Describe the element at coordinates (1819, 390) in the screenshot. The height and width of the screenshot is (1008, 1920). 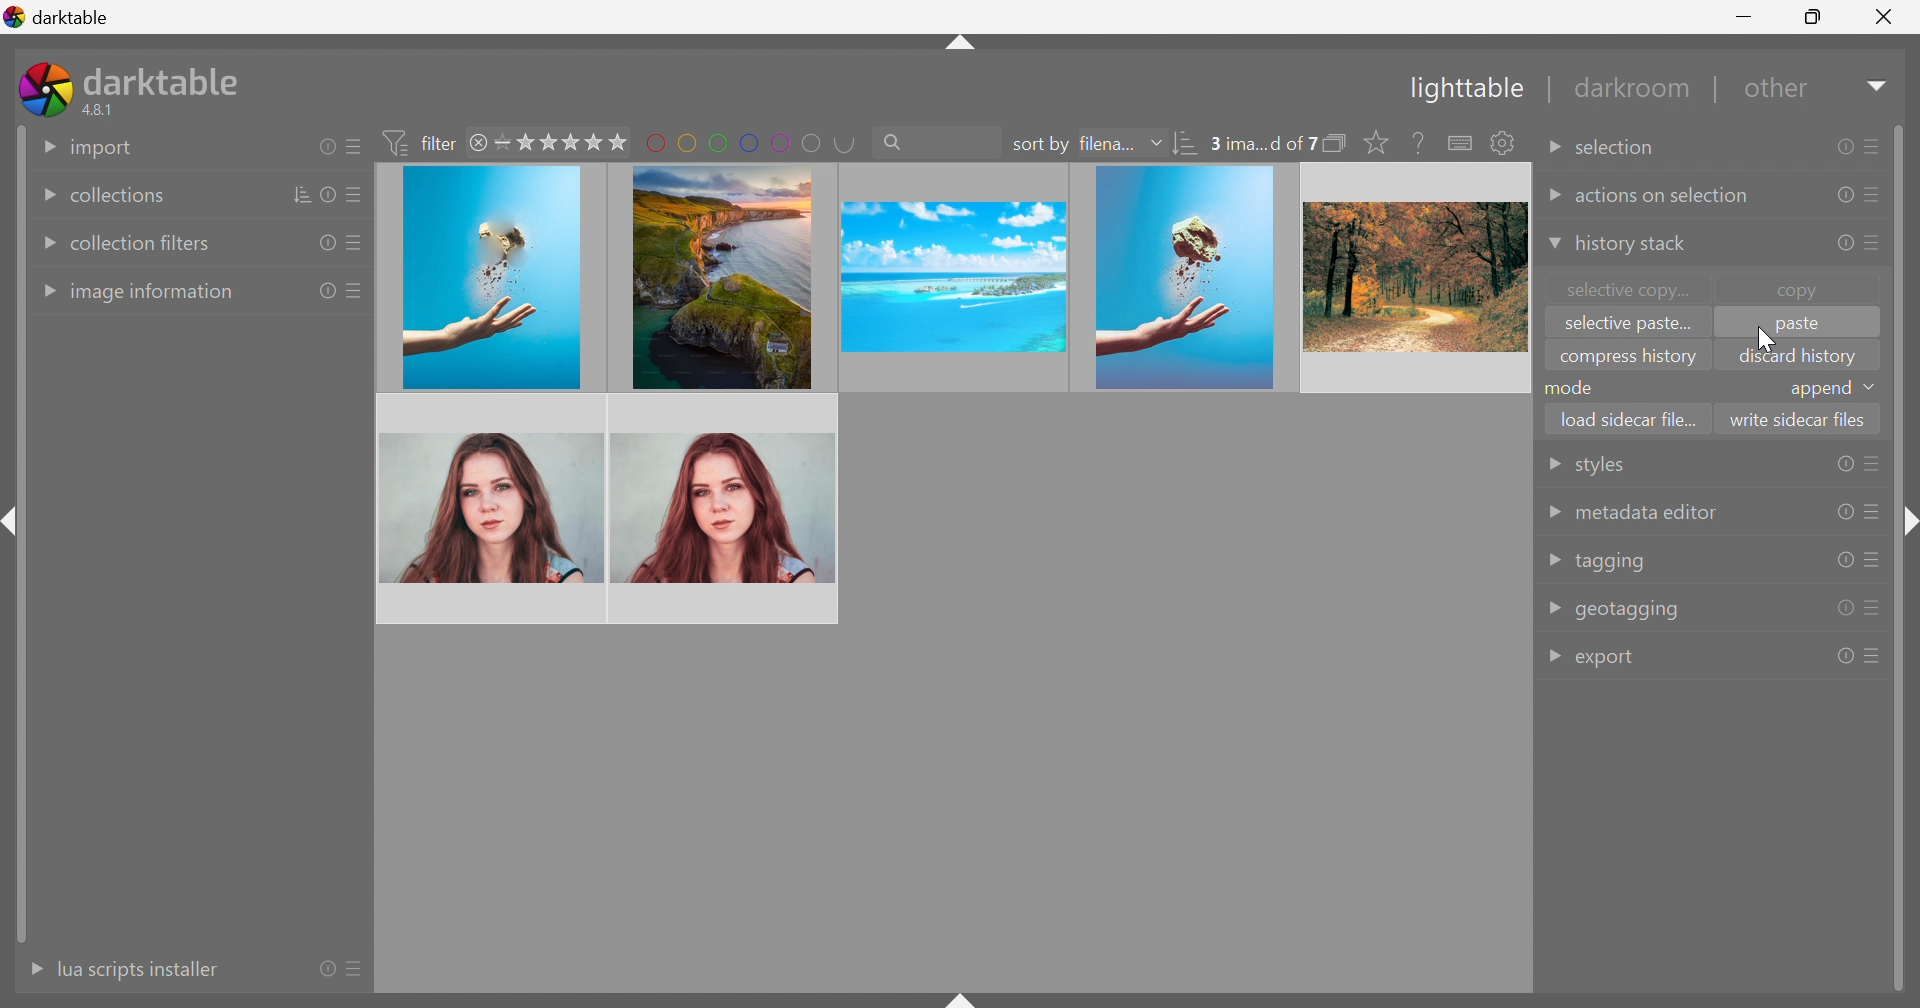
I see `append` at that location.